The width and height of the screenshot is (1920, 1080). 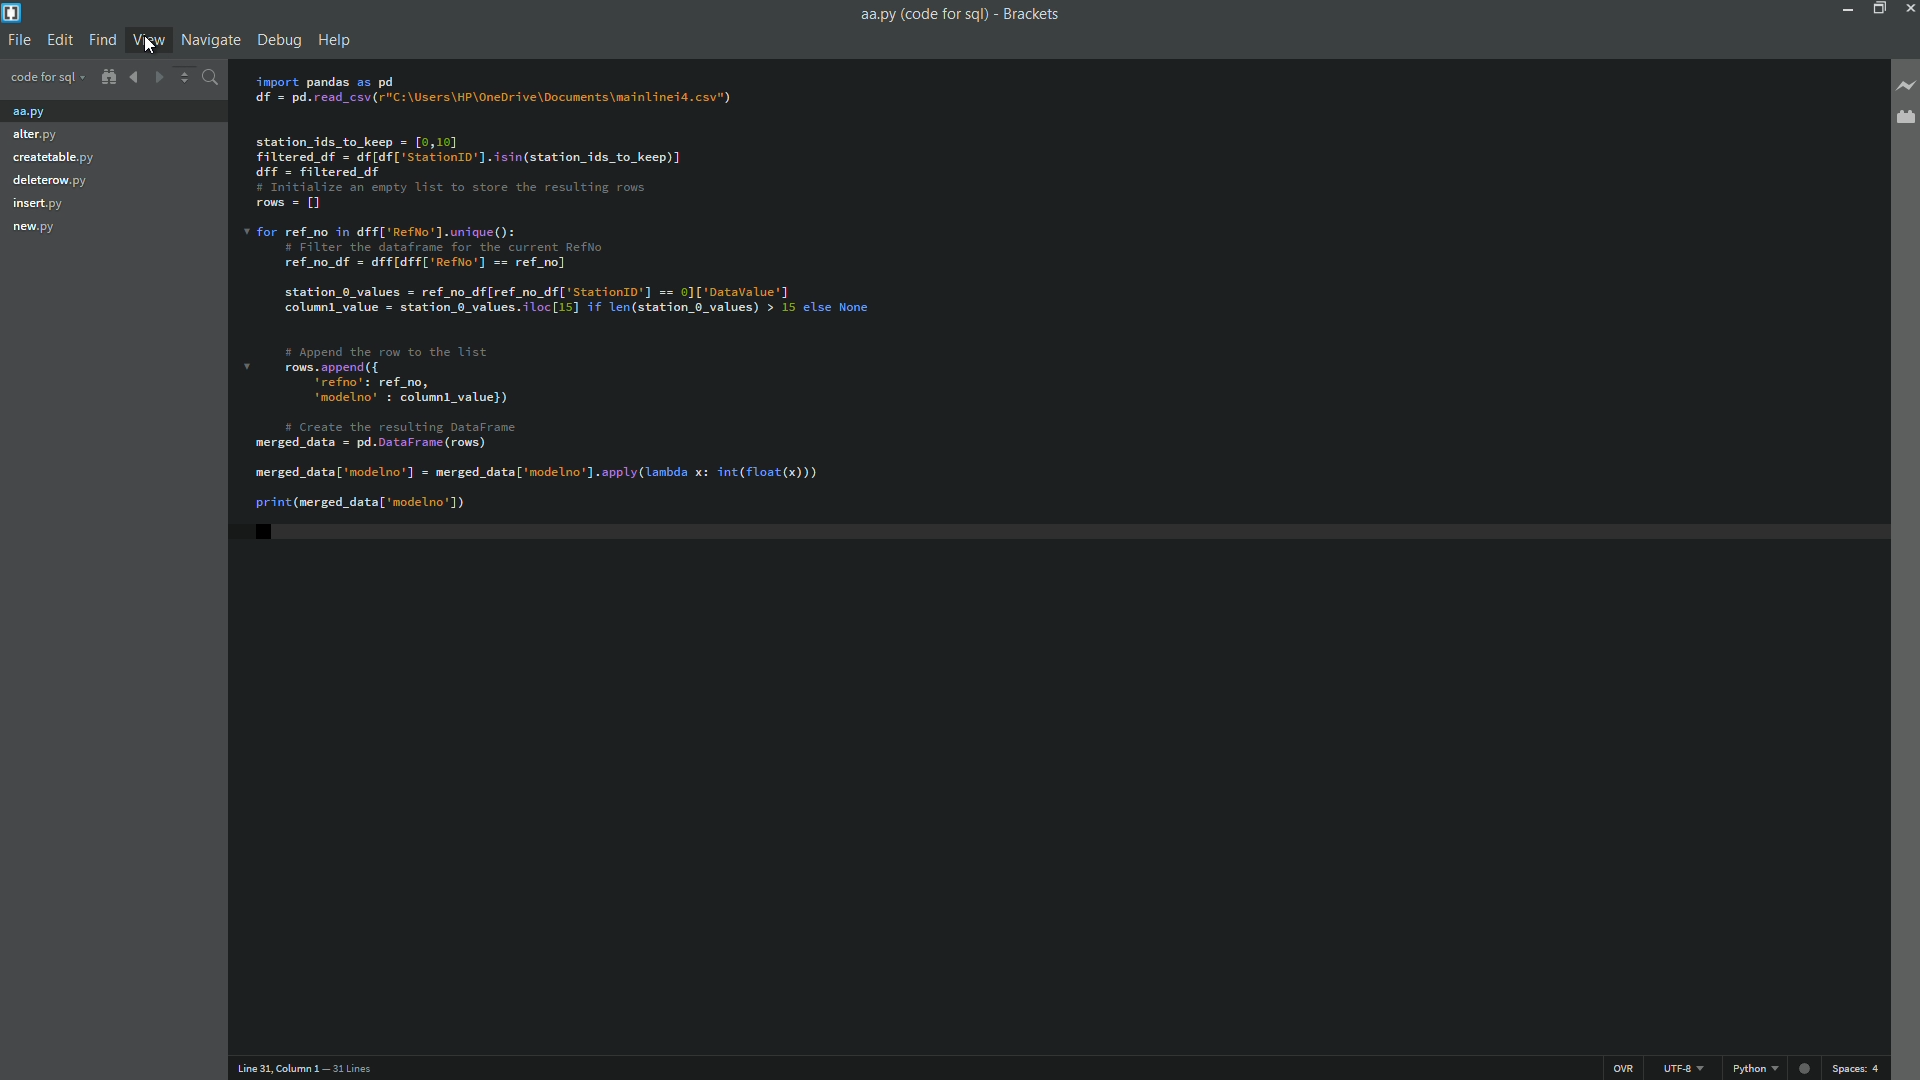 I want to click on space button, so click(x=1859, y=1071).